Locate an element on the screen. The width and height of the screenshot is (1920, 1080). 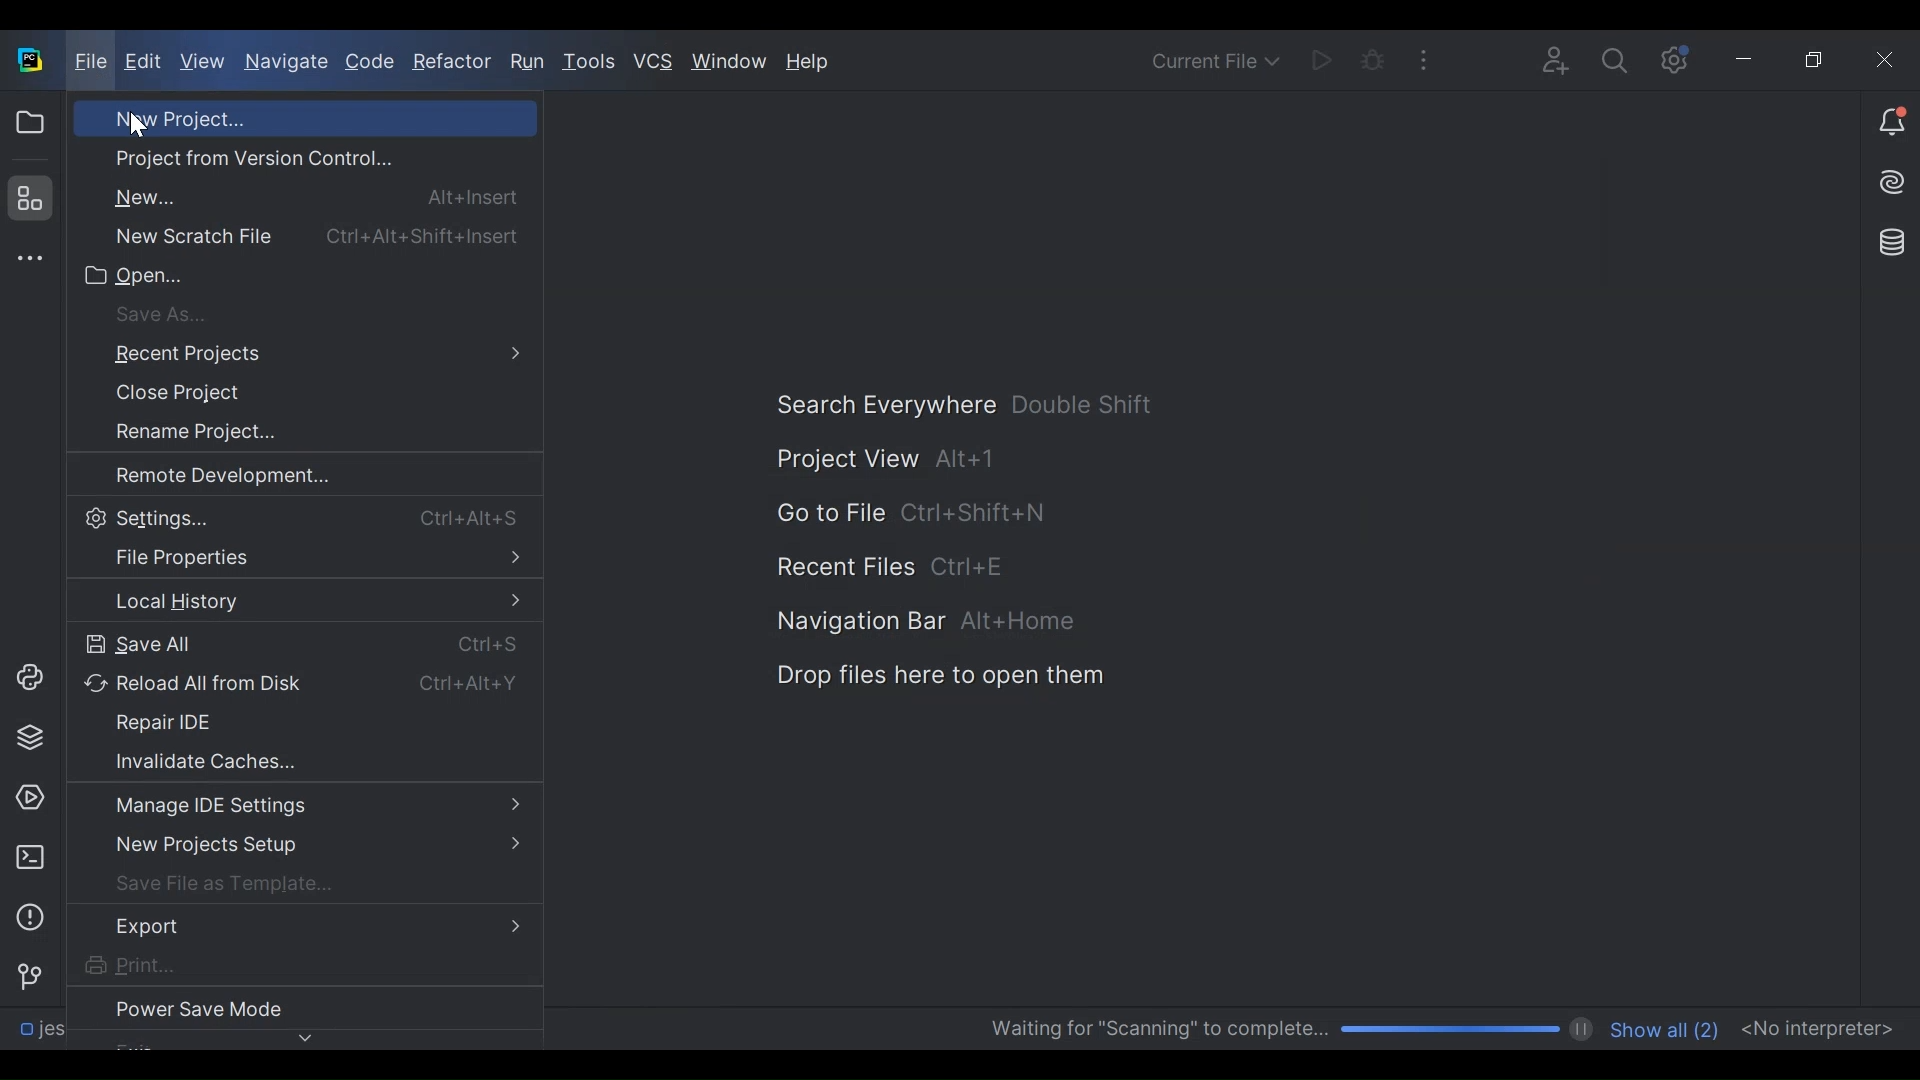
Help is located at coordinates (809, 65).